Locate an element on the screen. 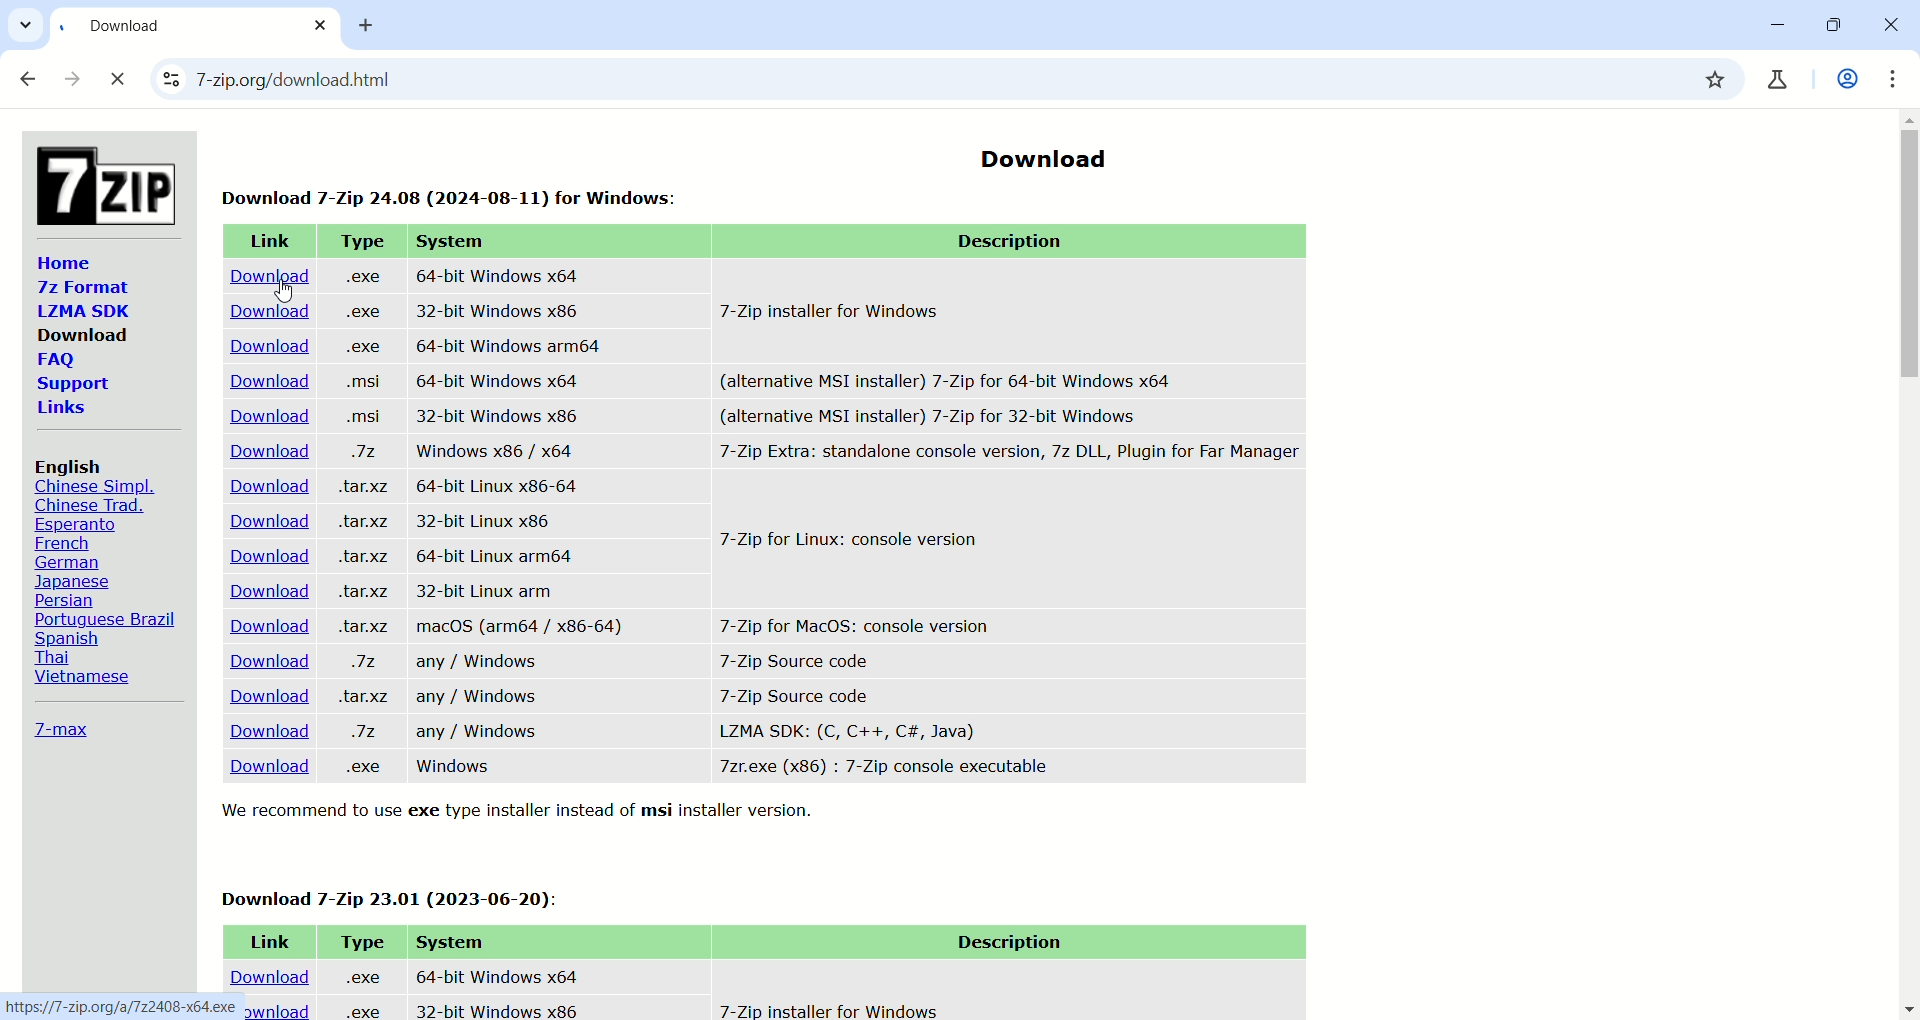 The image size is (1920, 1020). search tab is located at coordinates (26, 28).